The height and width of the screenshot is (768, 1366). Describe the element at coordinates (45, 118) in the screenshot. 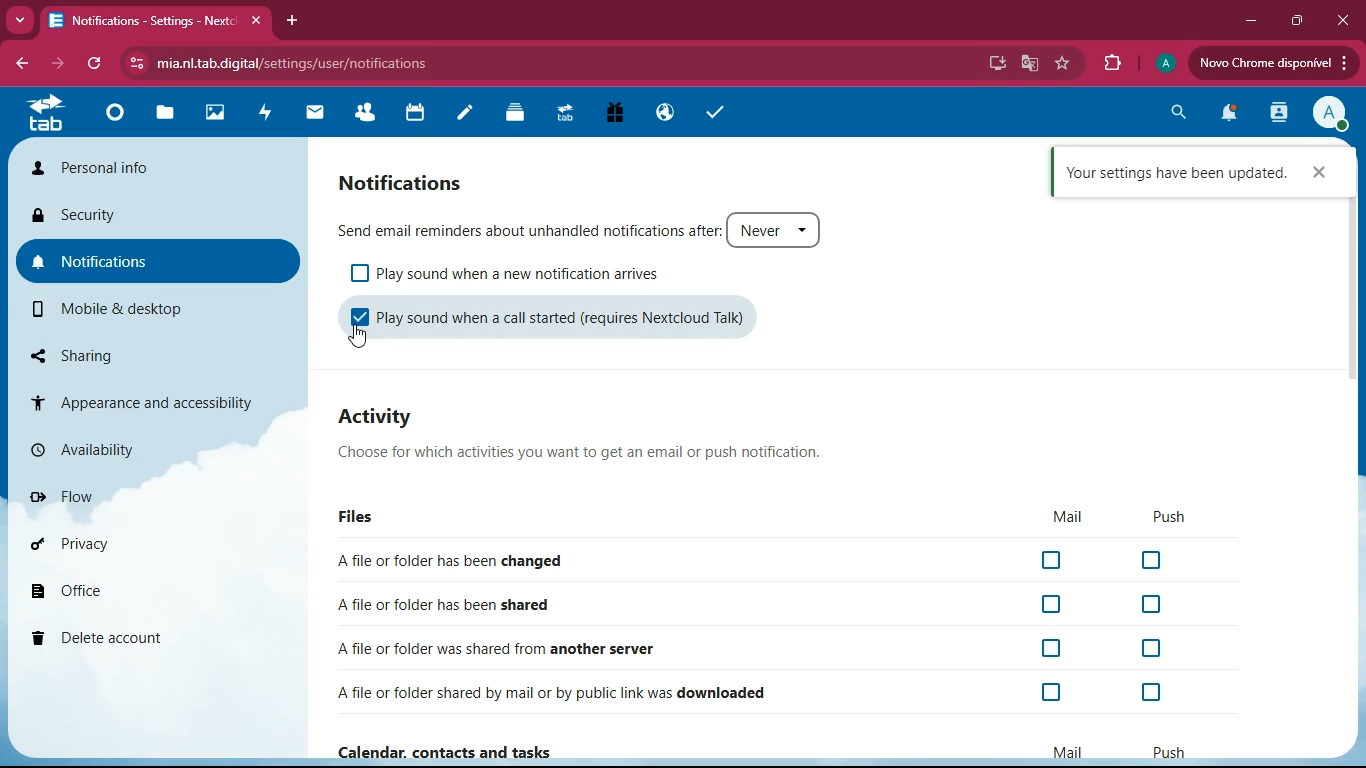

I see `tab` at that location.